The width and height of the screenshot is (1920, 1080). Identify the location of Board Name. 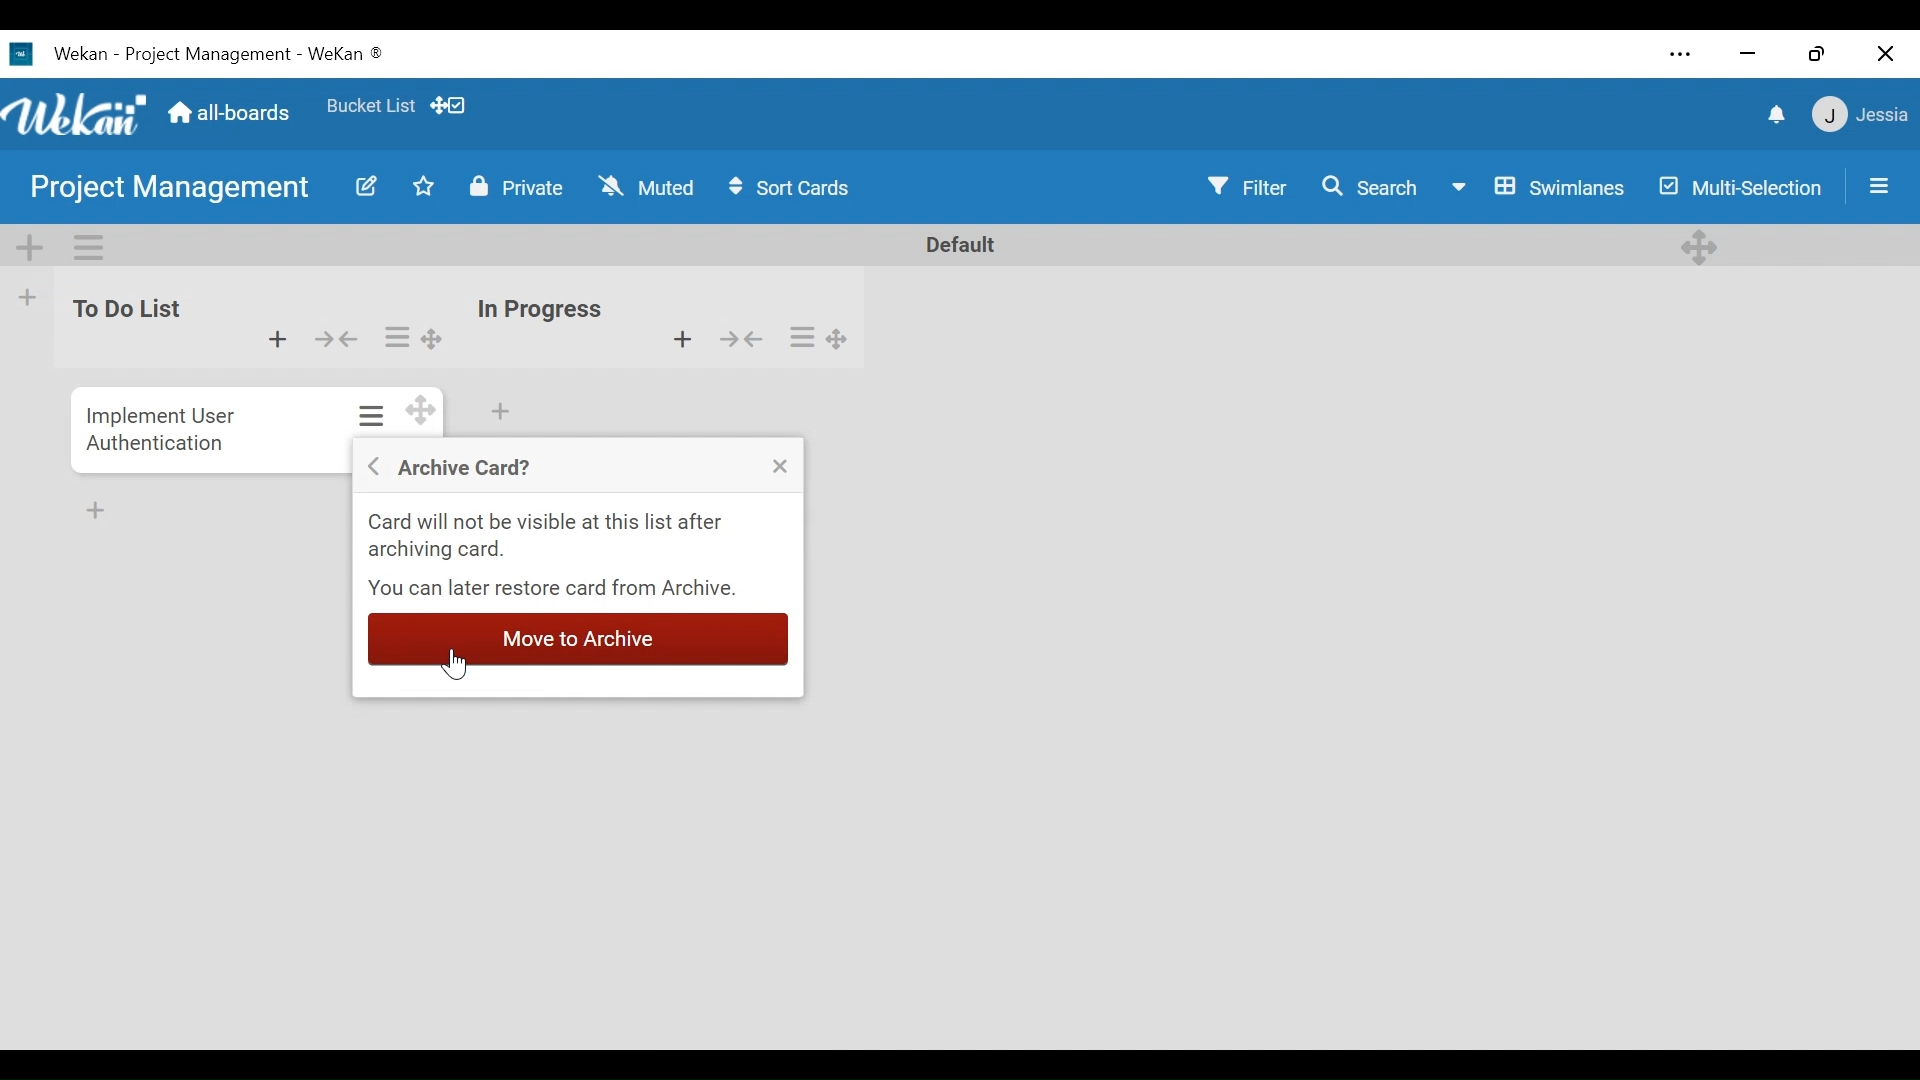
(170, 186).